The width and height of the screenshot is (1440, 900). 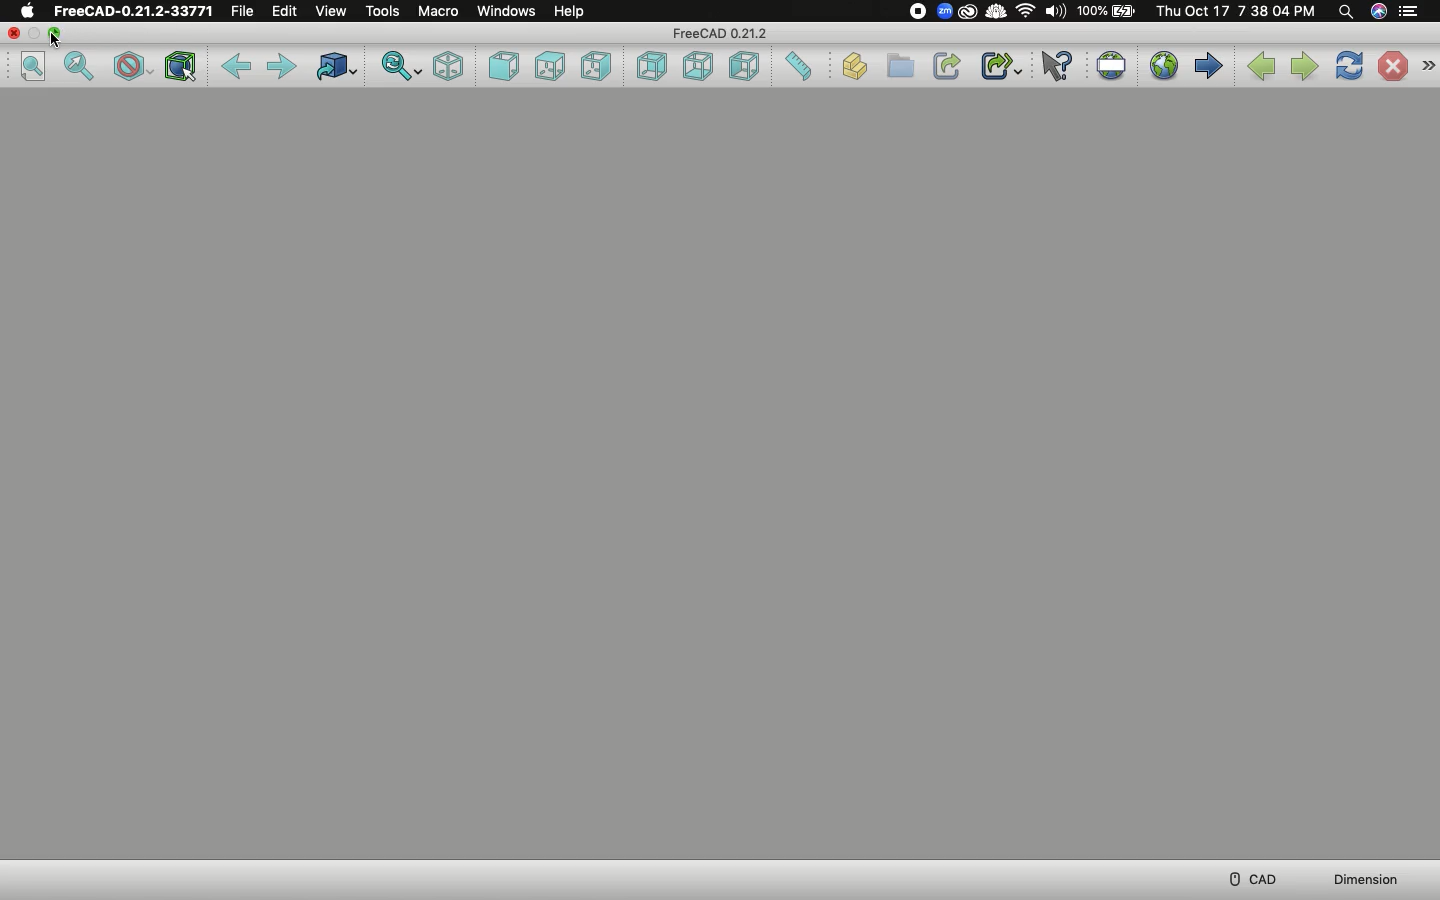 I want to click on Sound, so click(x=1061, y=10).